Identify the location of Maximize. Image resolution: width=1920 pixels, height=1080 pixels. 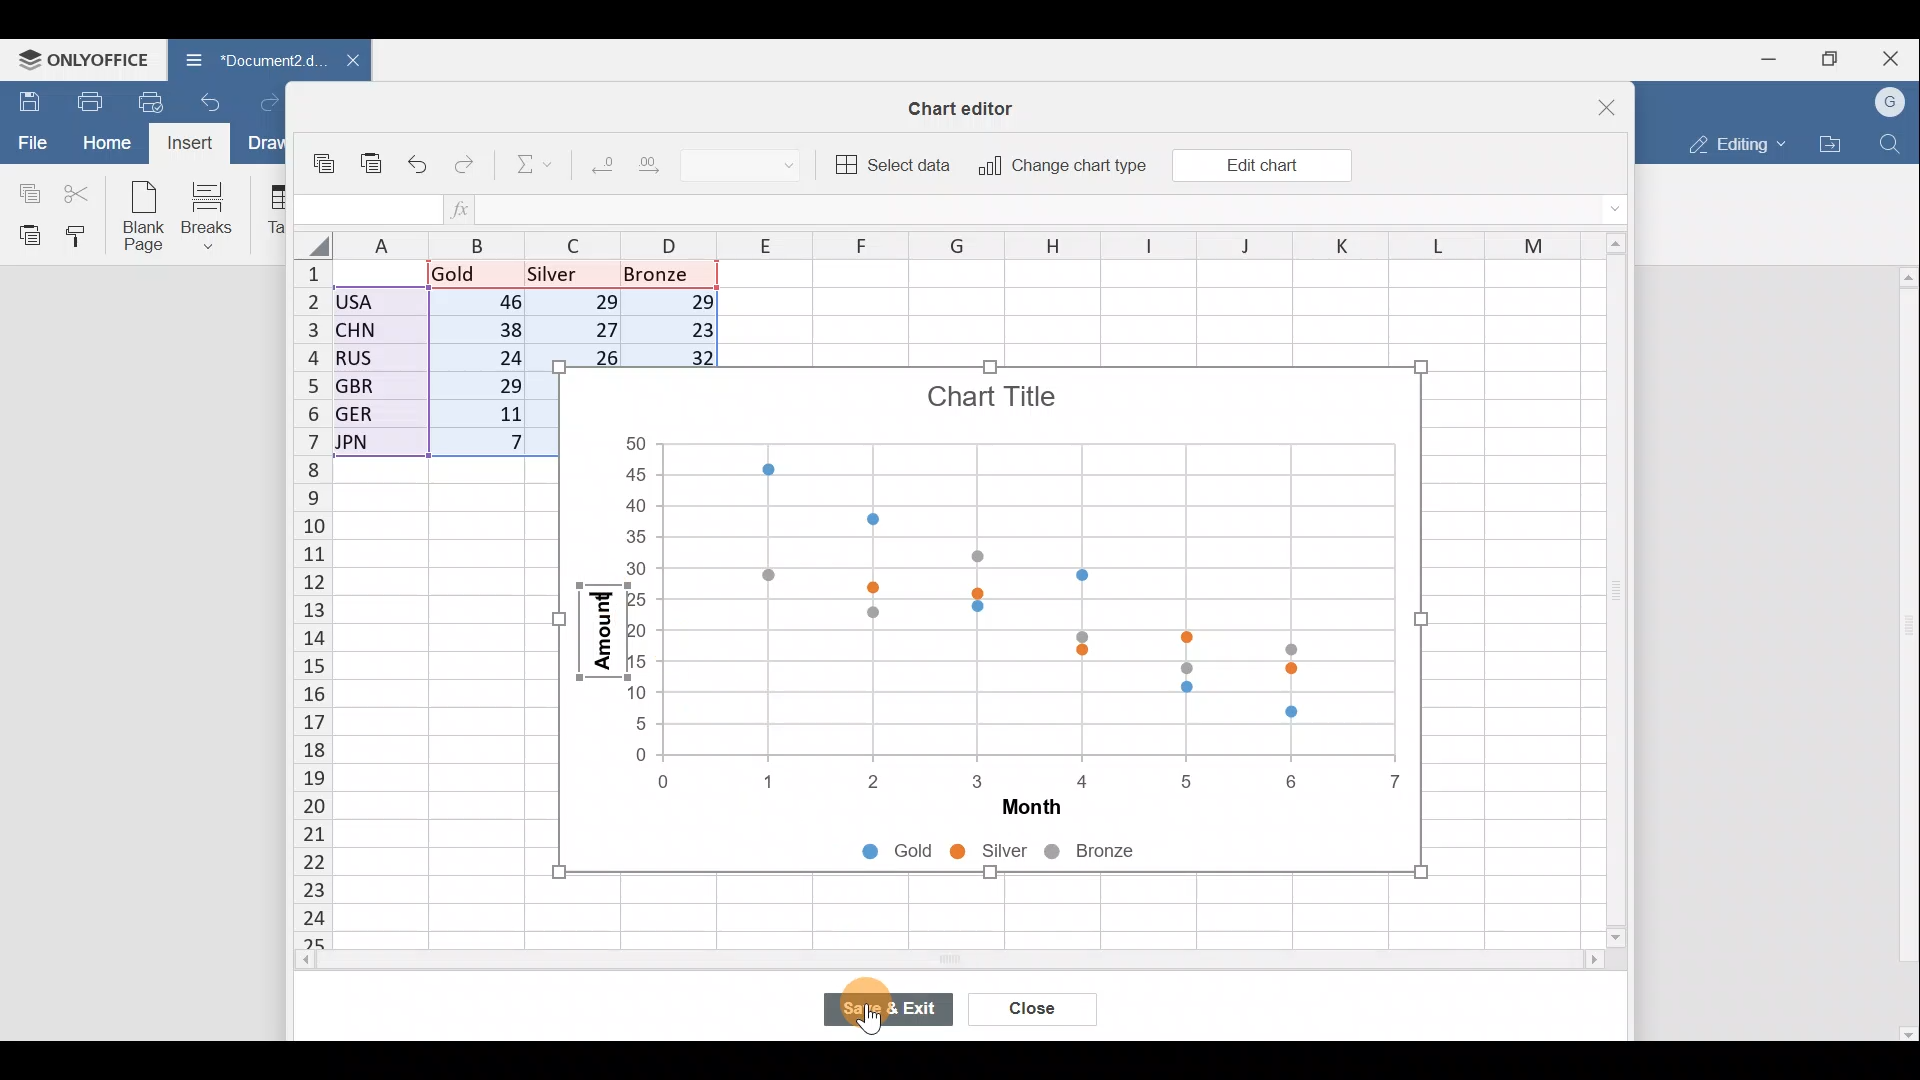
(1831, 59).